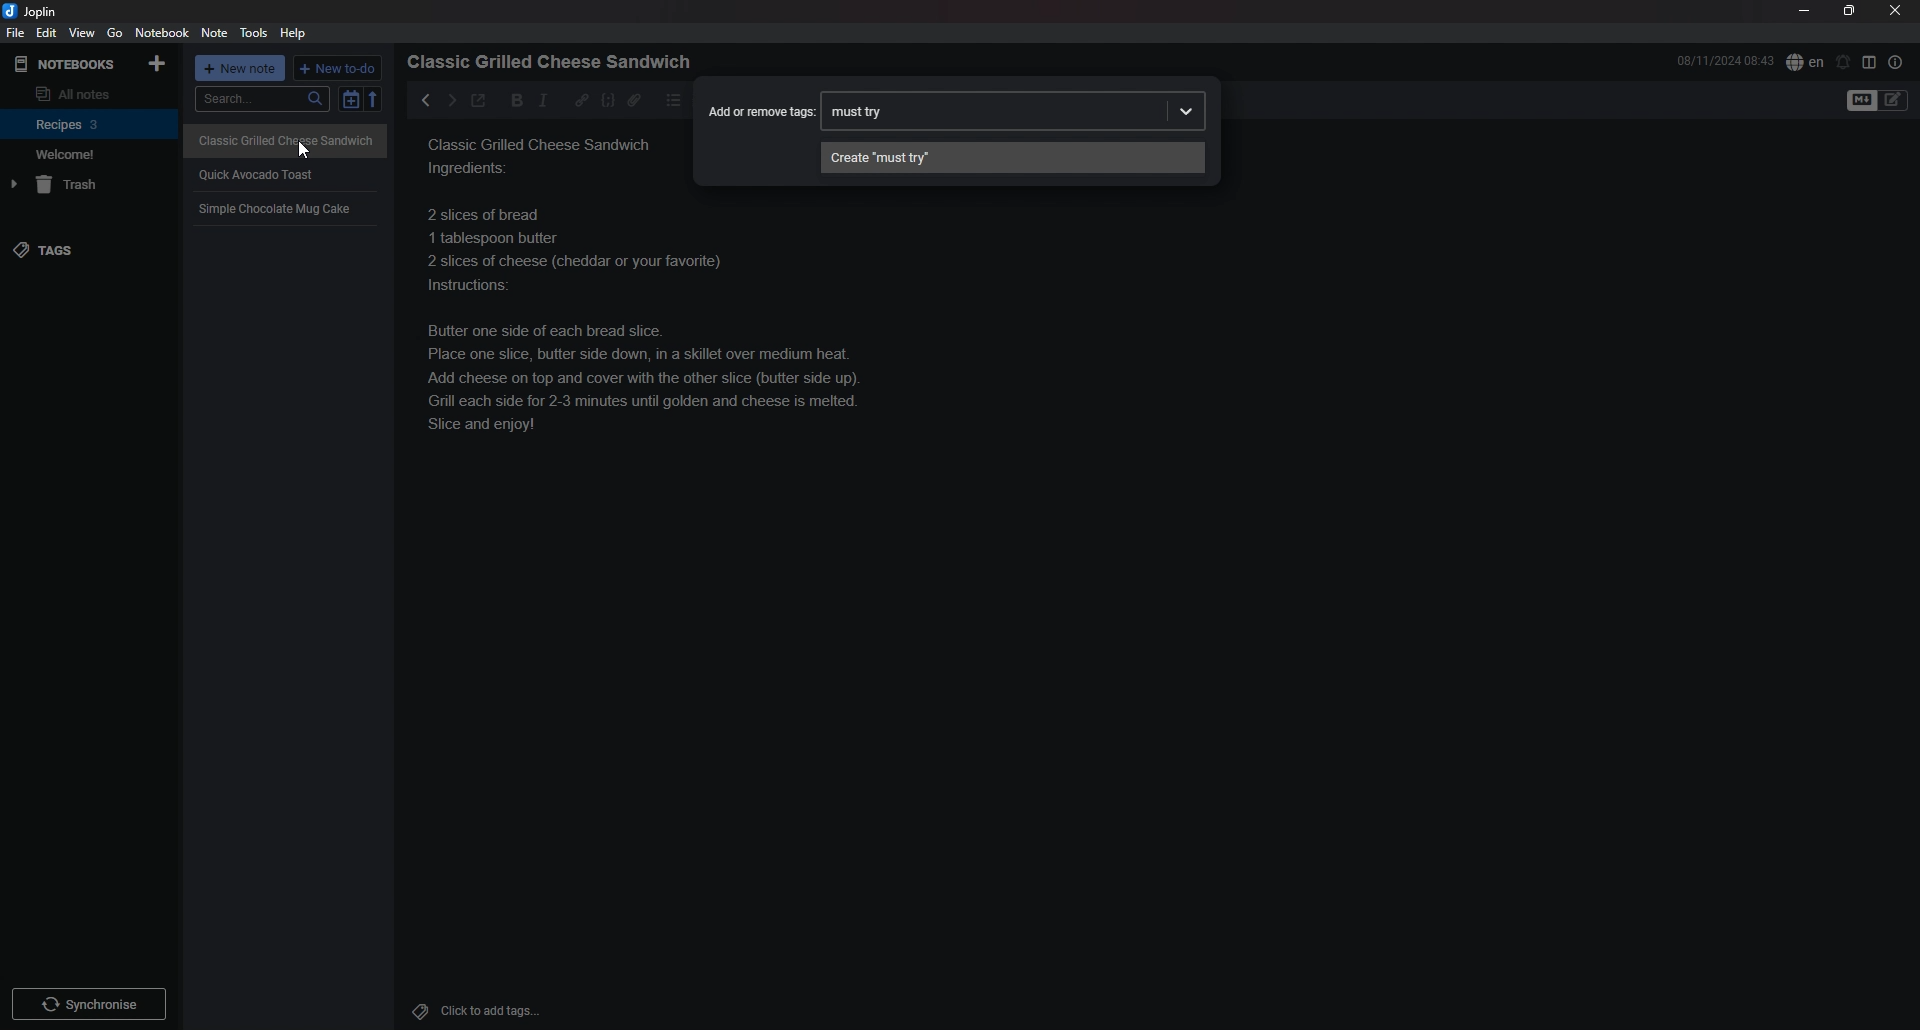 Image resolution: width=1920 pixels, height=1030 pixels. Describe the element at coordinates (503, 1010) in the screenshot. I see `click to add tags` at that location.